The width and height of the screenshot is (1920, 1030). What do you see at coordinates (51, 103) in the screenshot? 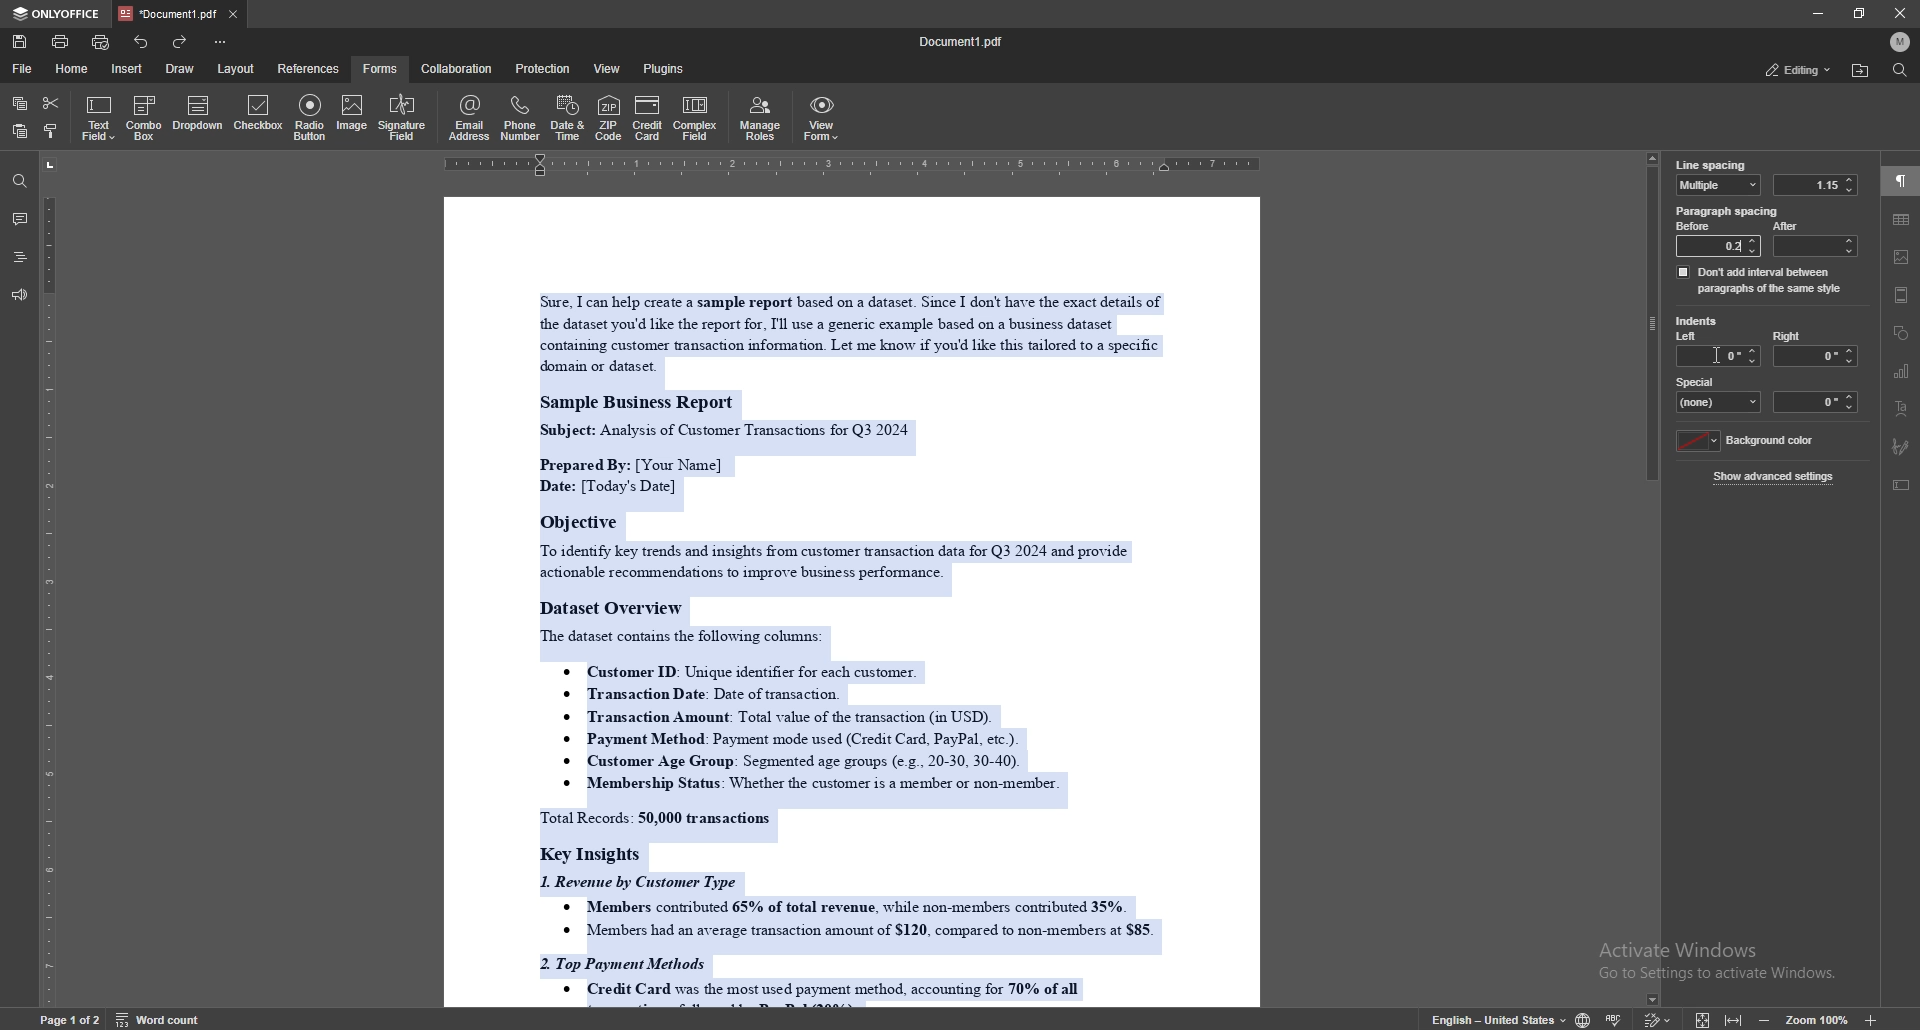
I see `cut` at bounding box center [51, 103].